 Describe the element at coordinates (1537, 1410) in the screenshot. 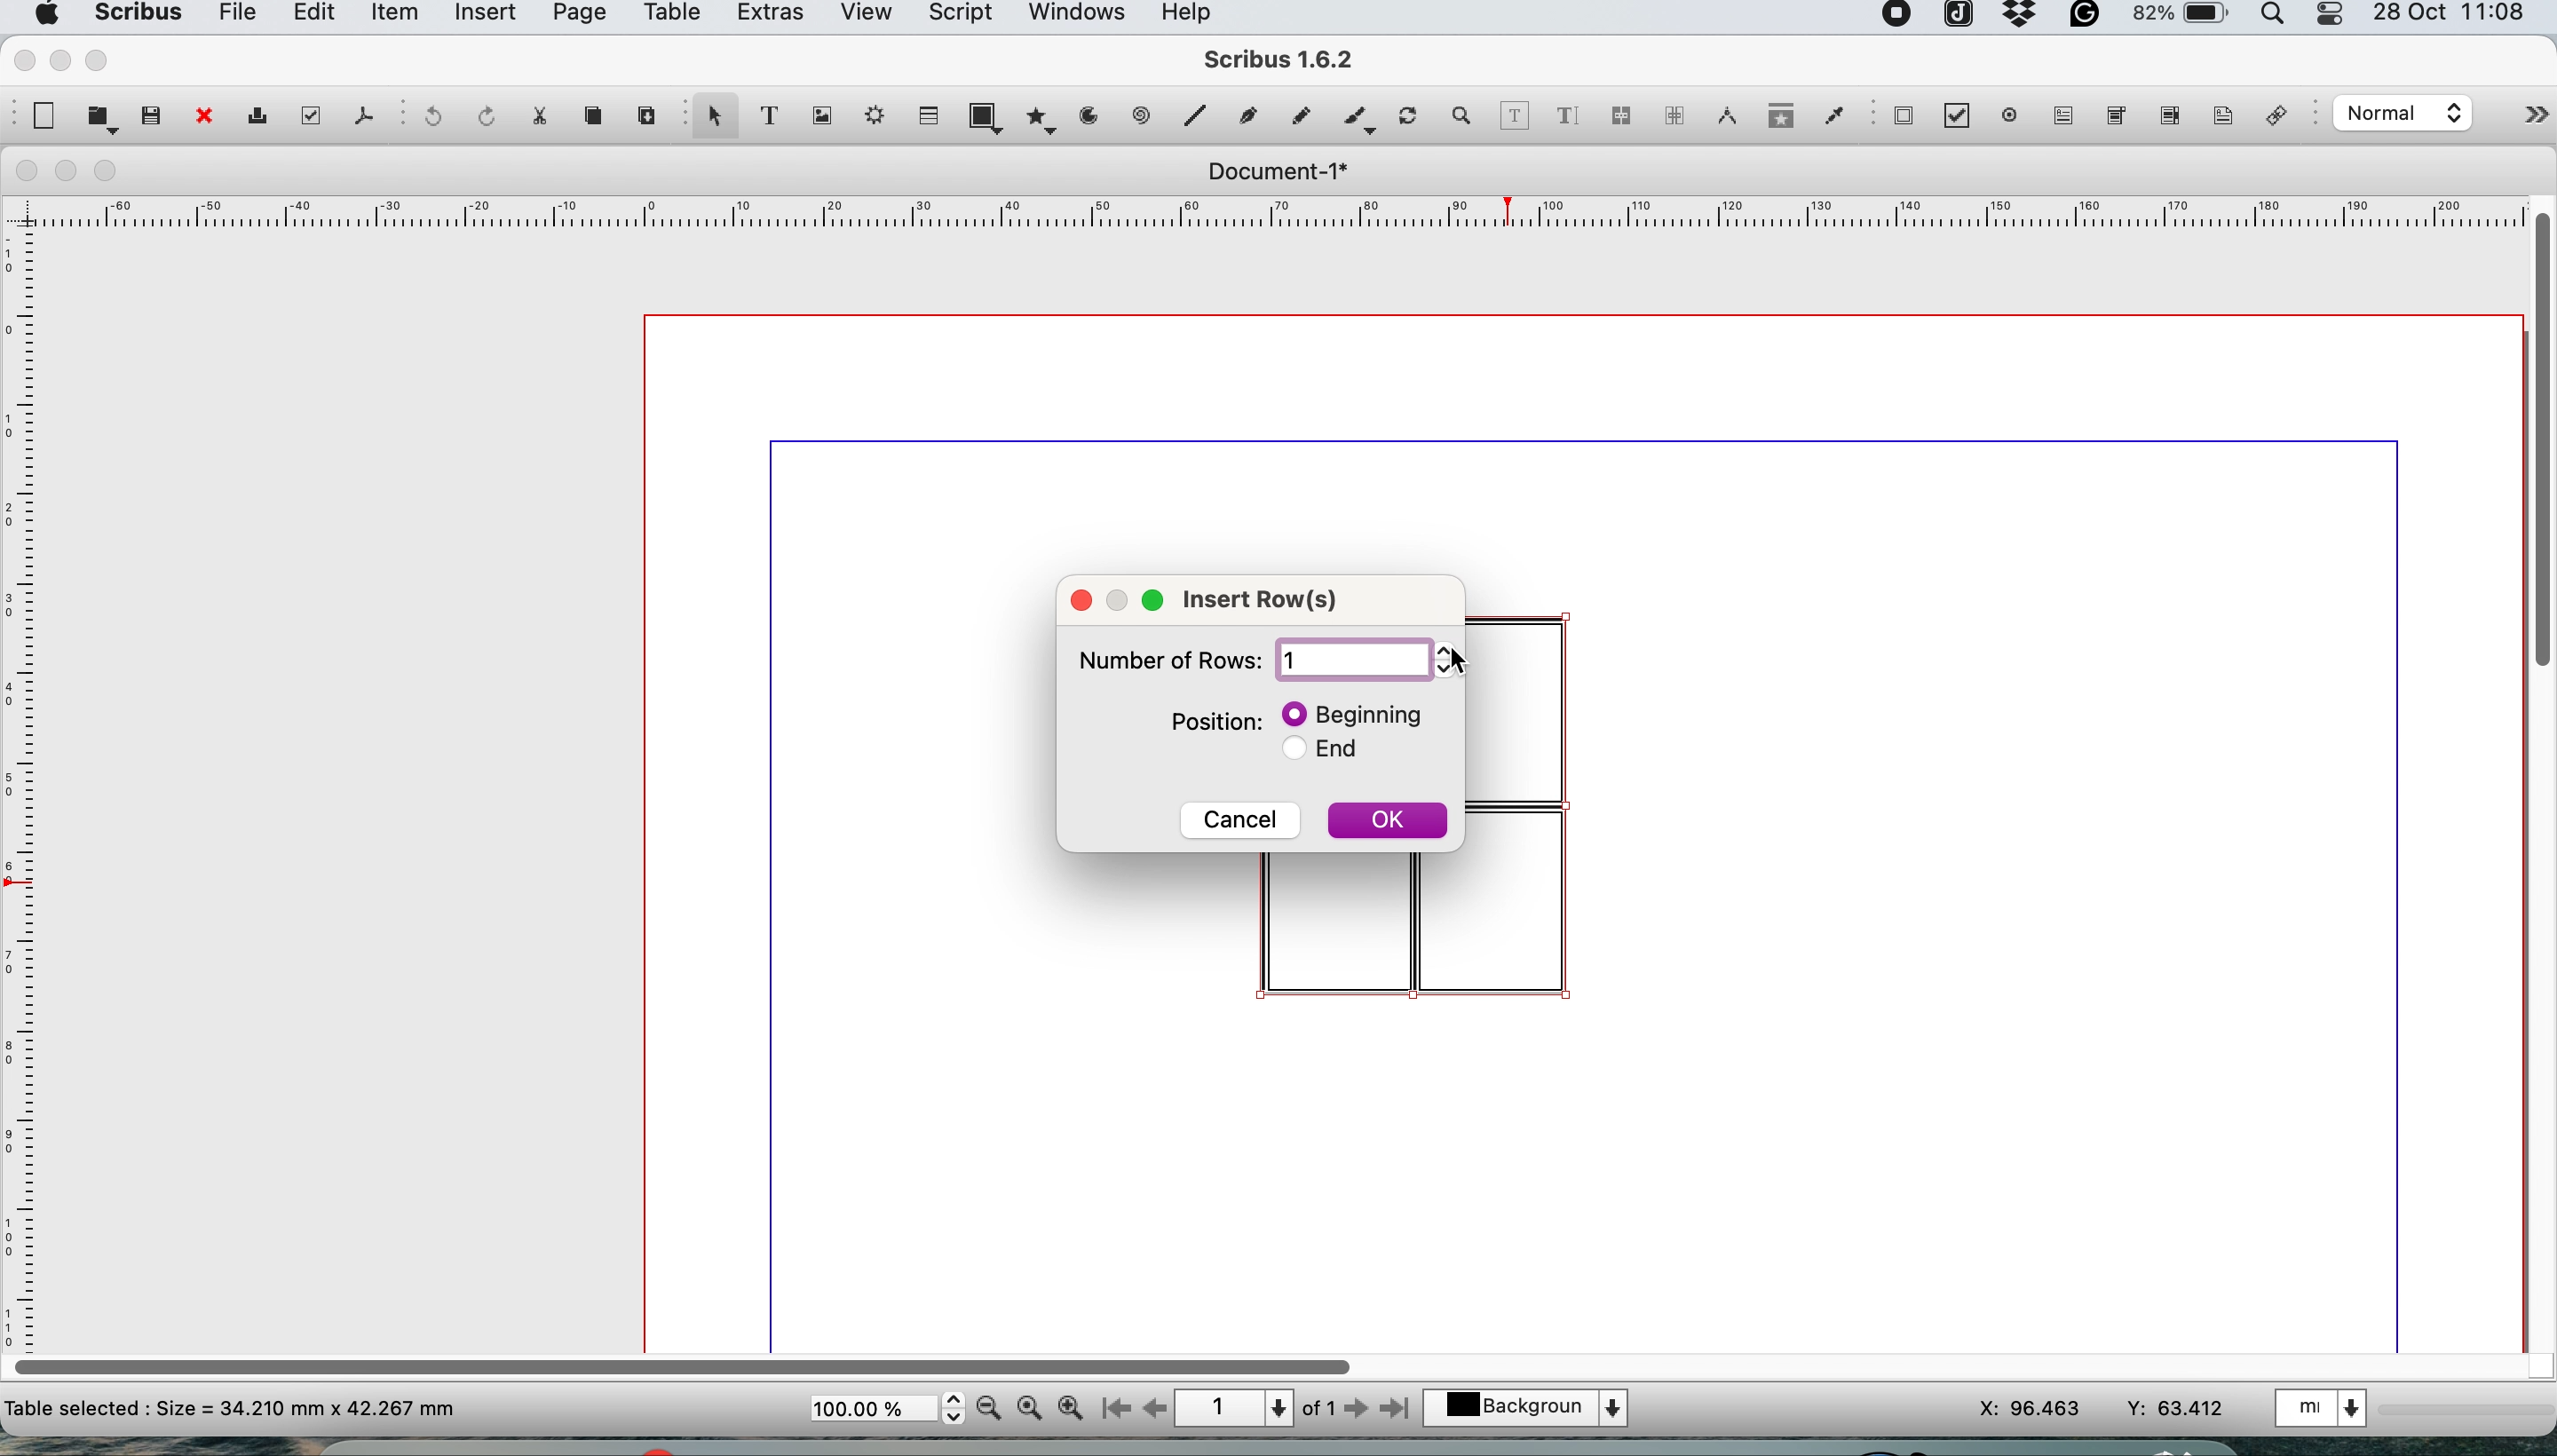

I see `select the current layer` at that location.